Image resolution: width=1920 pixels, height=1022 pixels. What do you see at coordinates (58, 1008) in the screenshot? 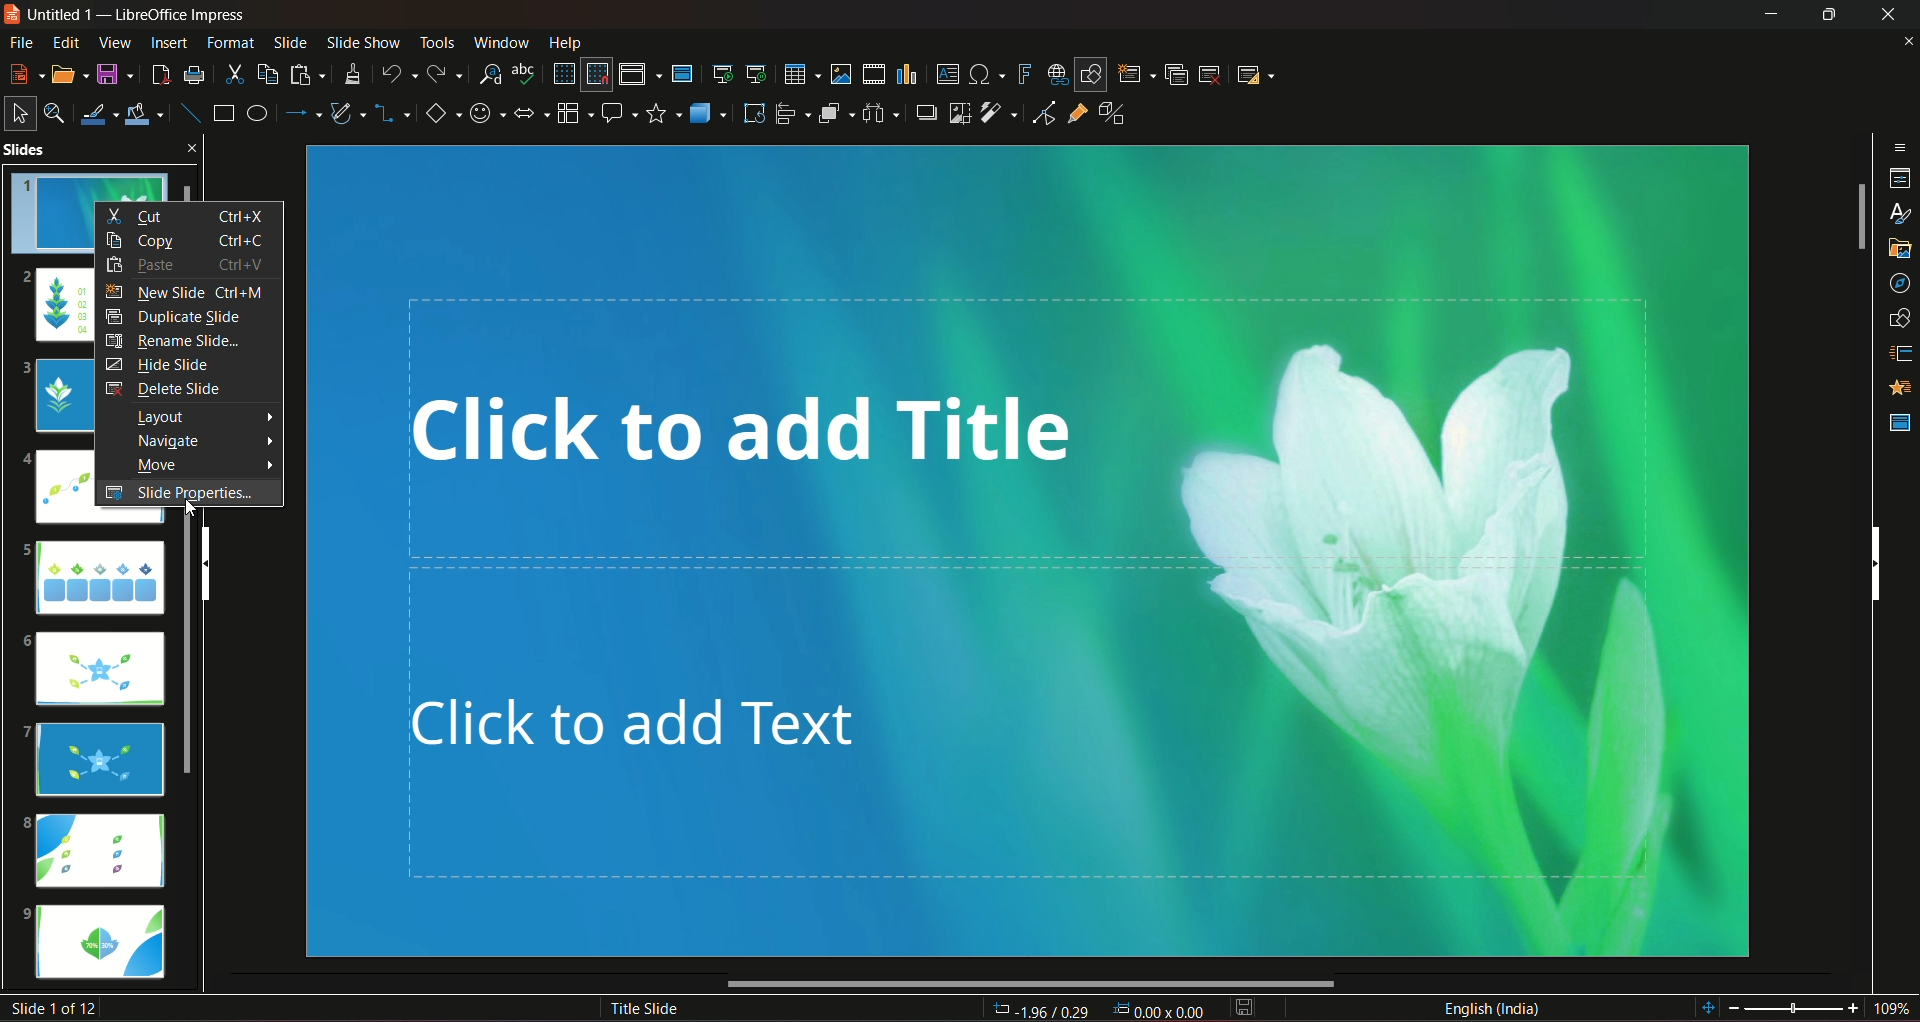
I see `slide number` at bounding box center [58, 1008].